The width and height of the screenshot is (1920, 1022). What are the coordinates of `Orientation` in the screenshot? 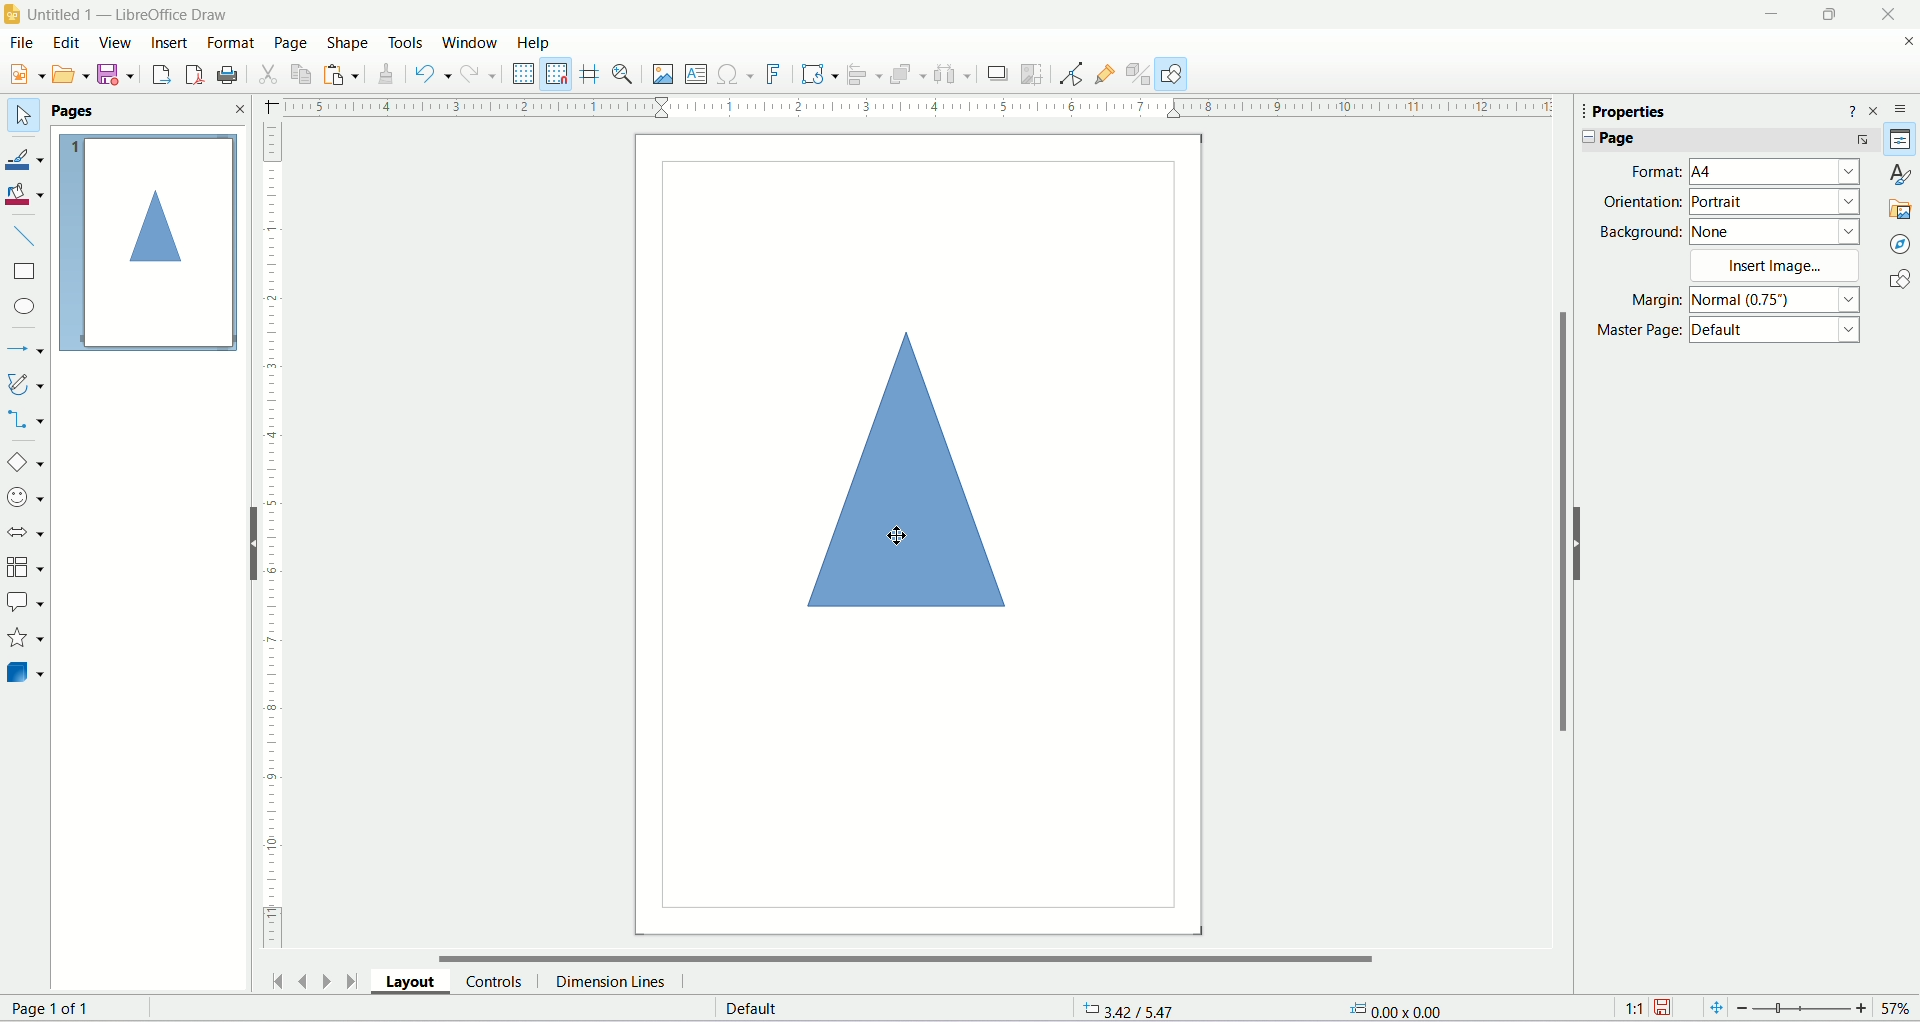 It's located at (1639, 203).